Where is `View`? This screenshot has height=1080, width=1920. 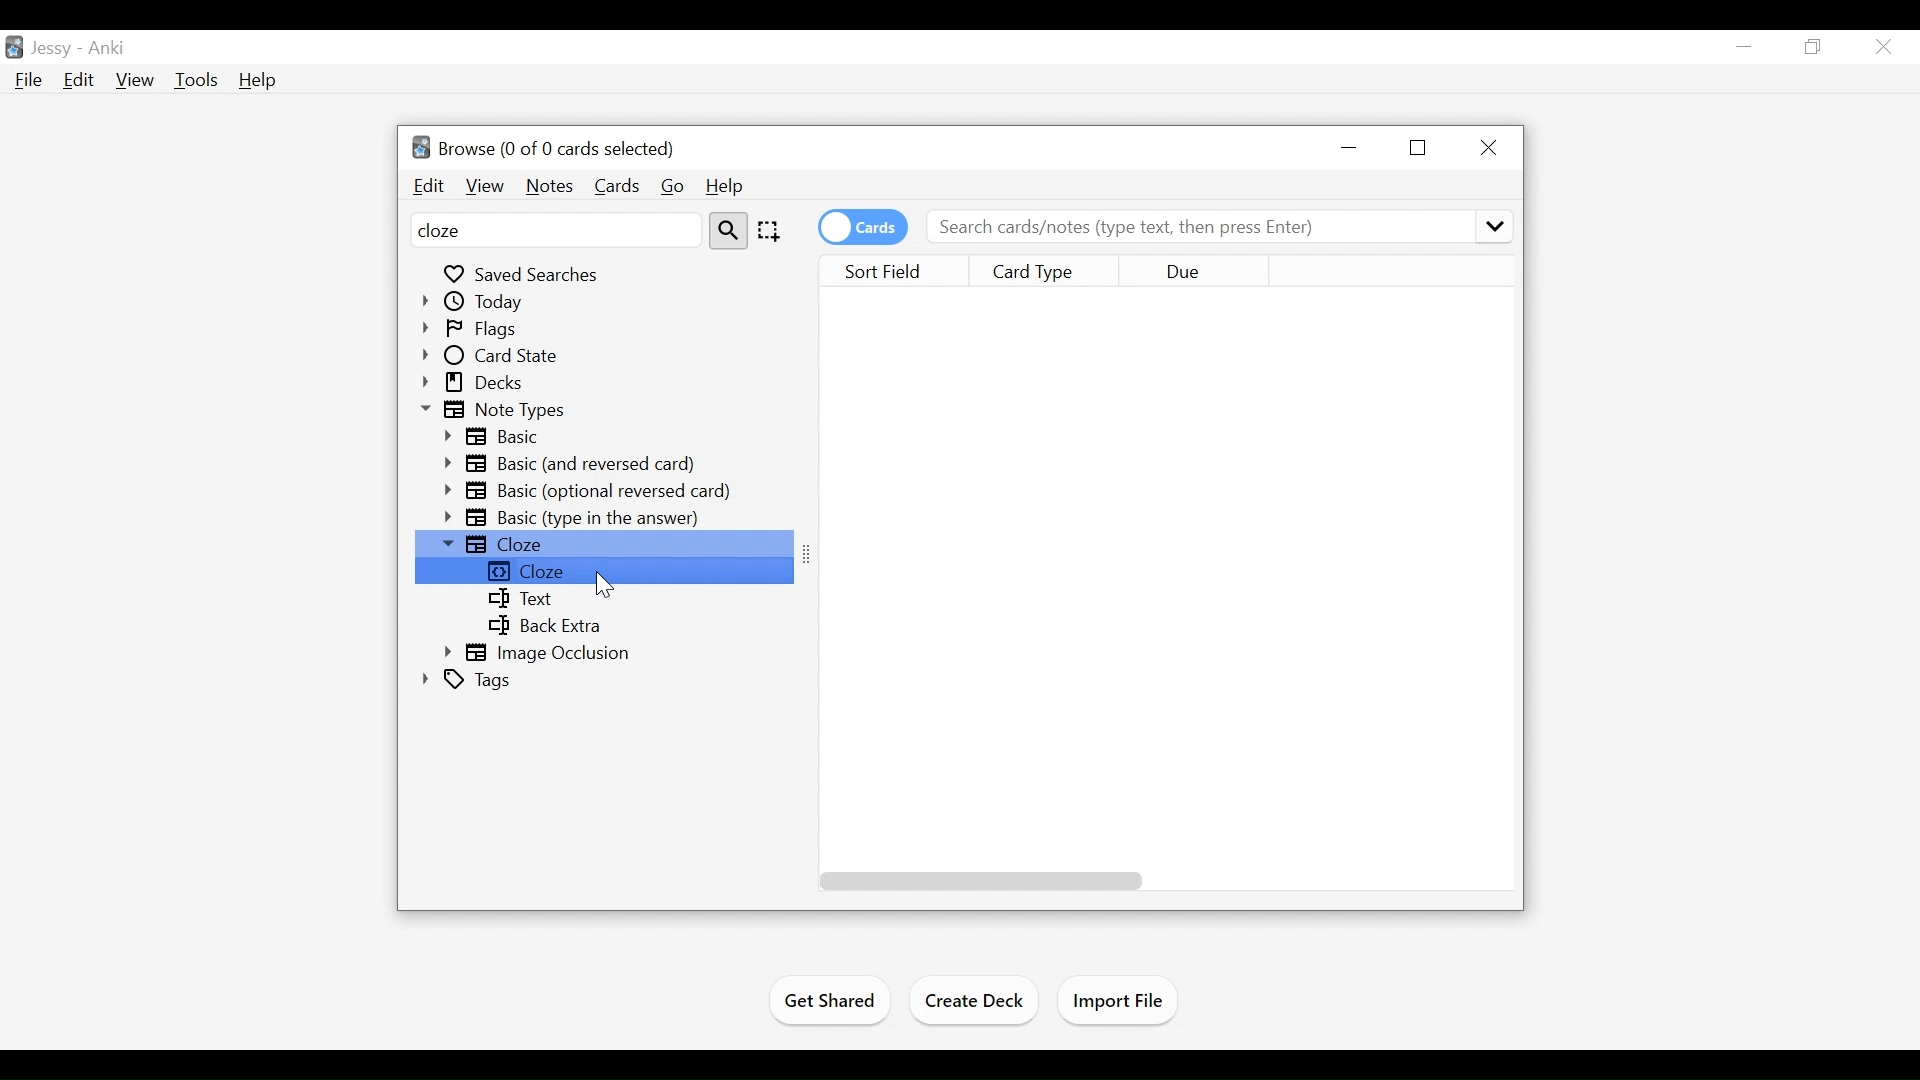 View is located at coordinates (484, 186).